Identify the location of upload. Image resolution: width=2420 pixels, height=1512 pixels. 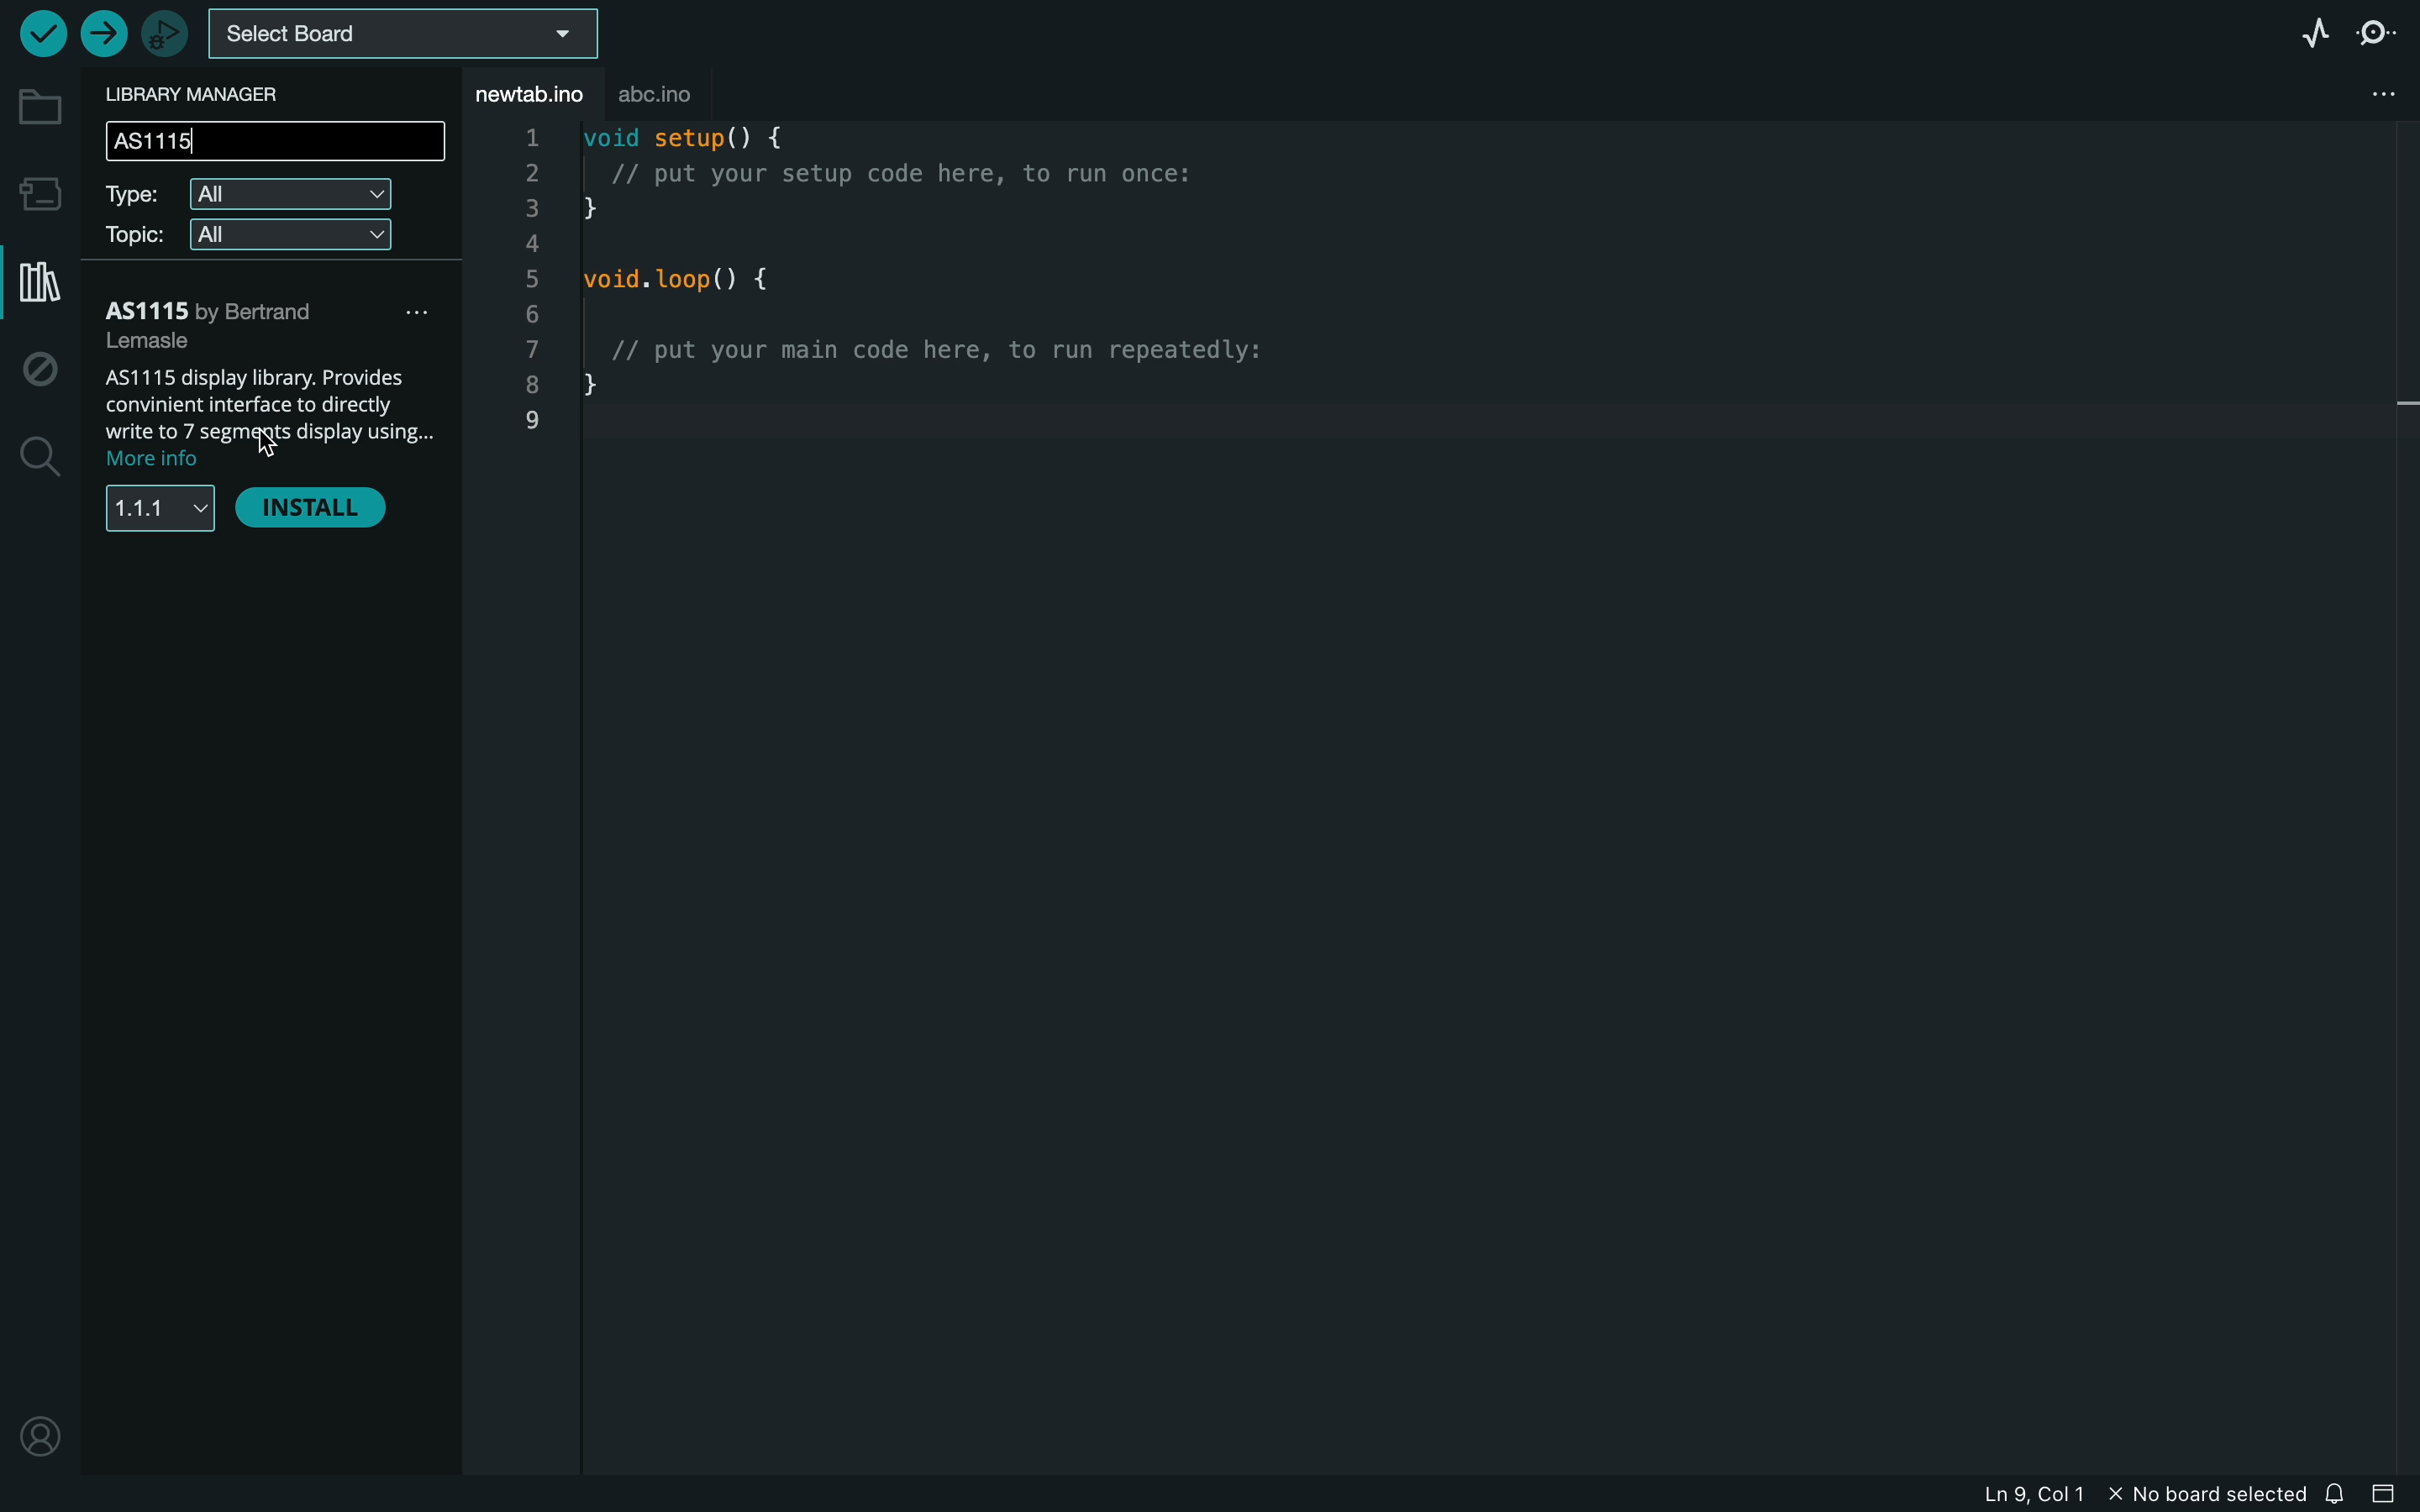
(103, 33).